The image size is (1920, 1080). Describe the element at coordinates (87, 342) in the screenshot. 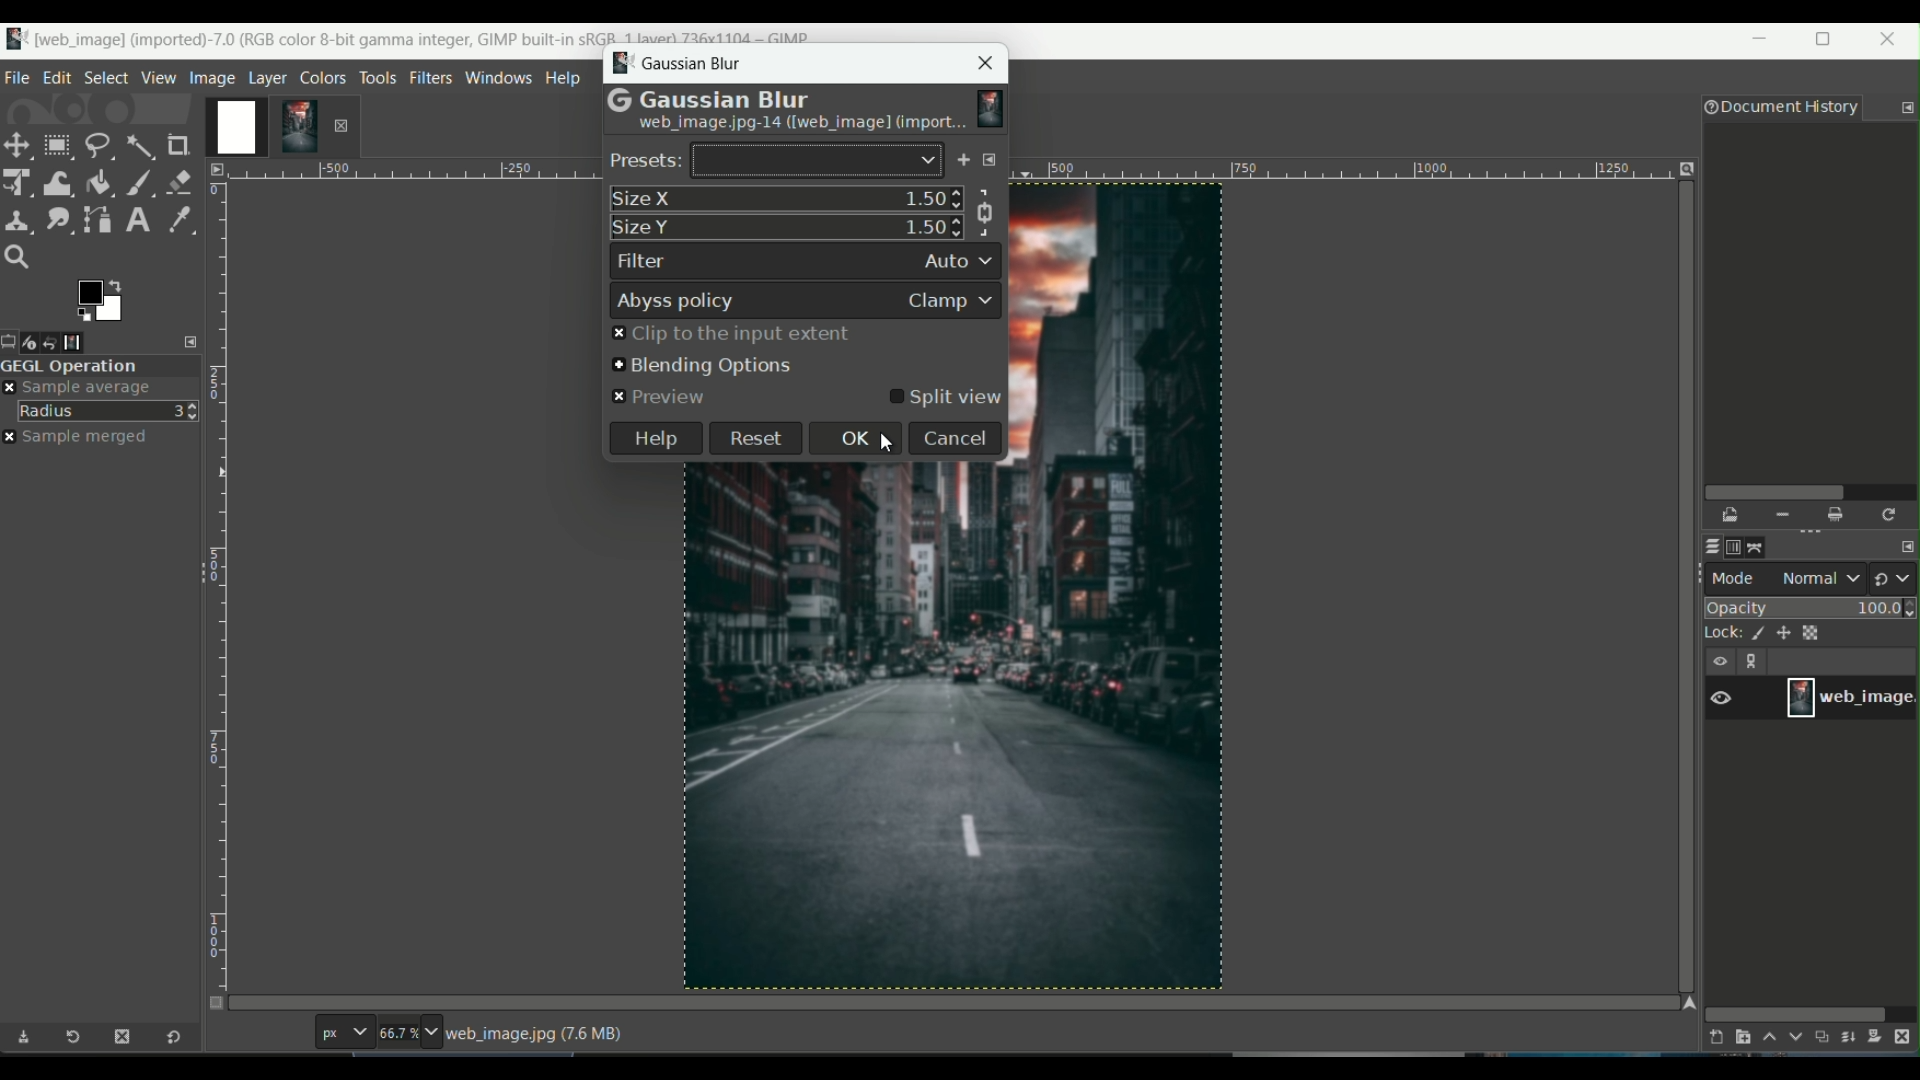

I see `images` at that location.